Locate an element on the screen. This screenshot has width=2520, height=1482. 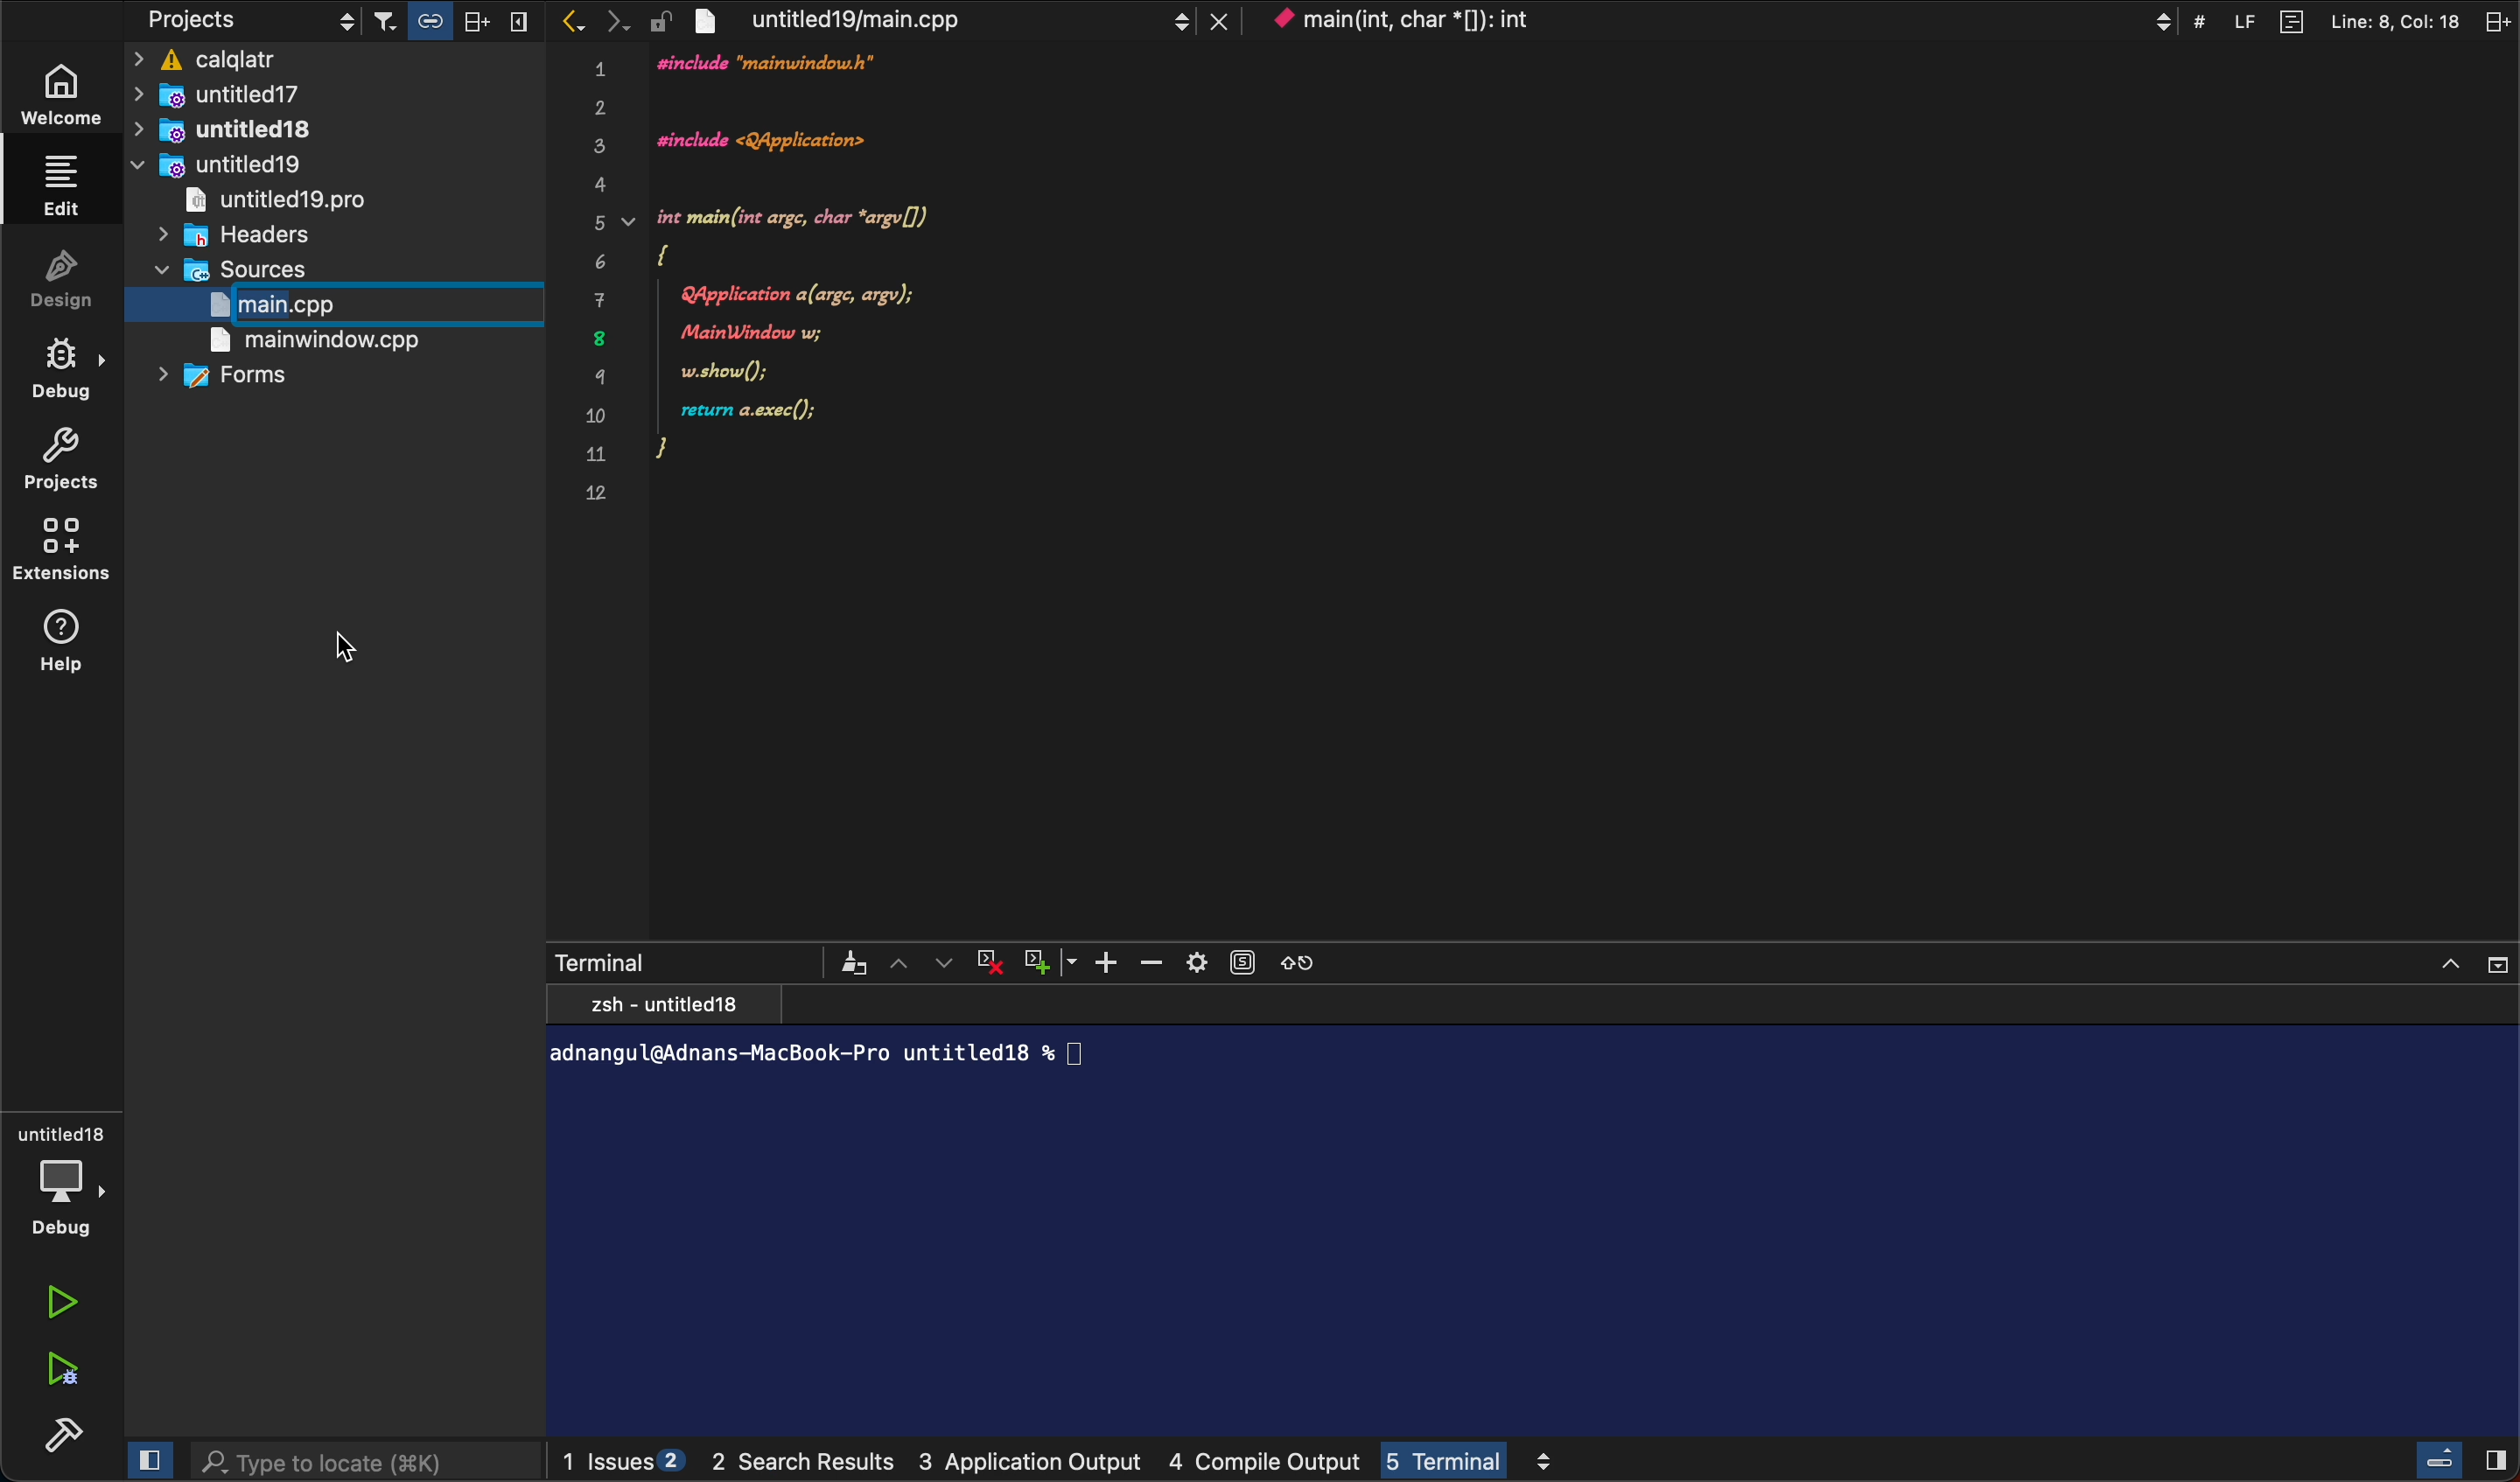
search bar is located at coordinates (366, 1462).